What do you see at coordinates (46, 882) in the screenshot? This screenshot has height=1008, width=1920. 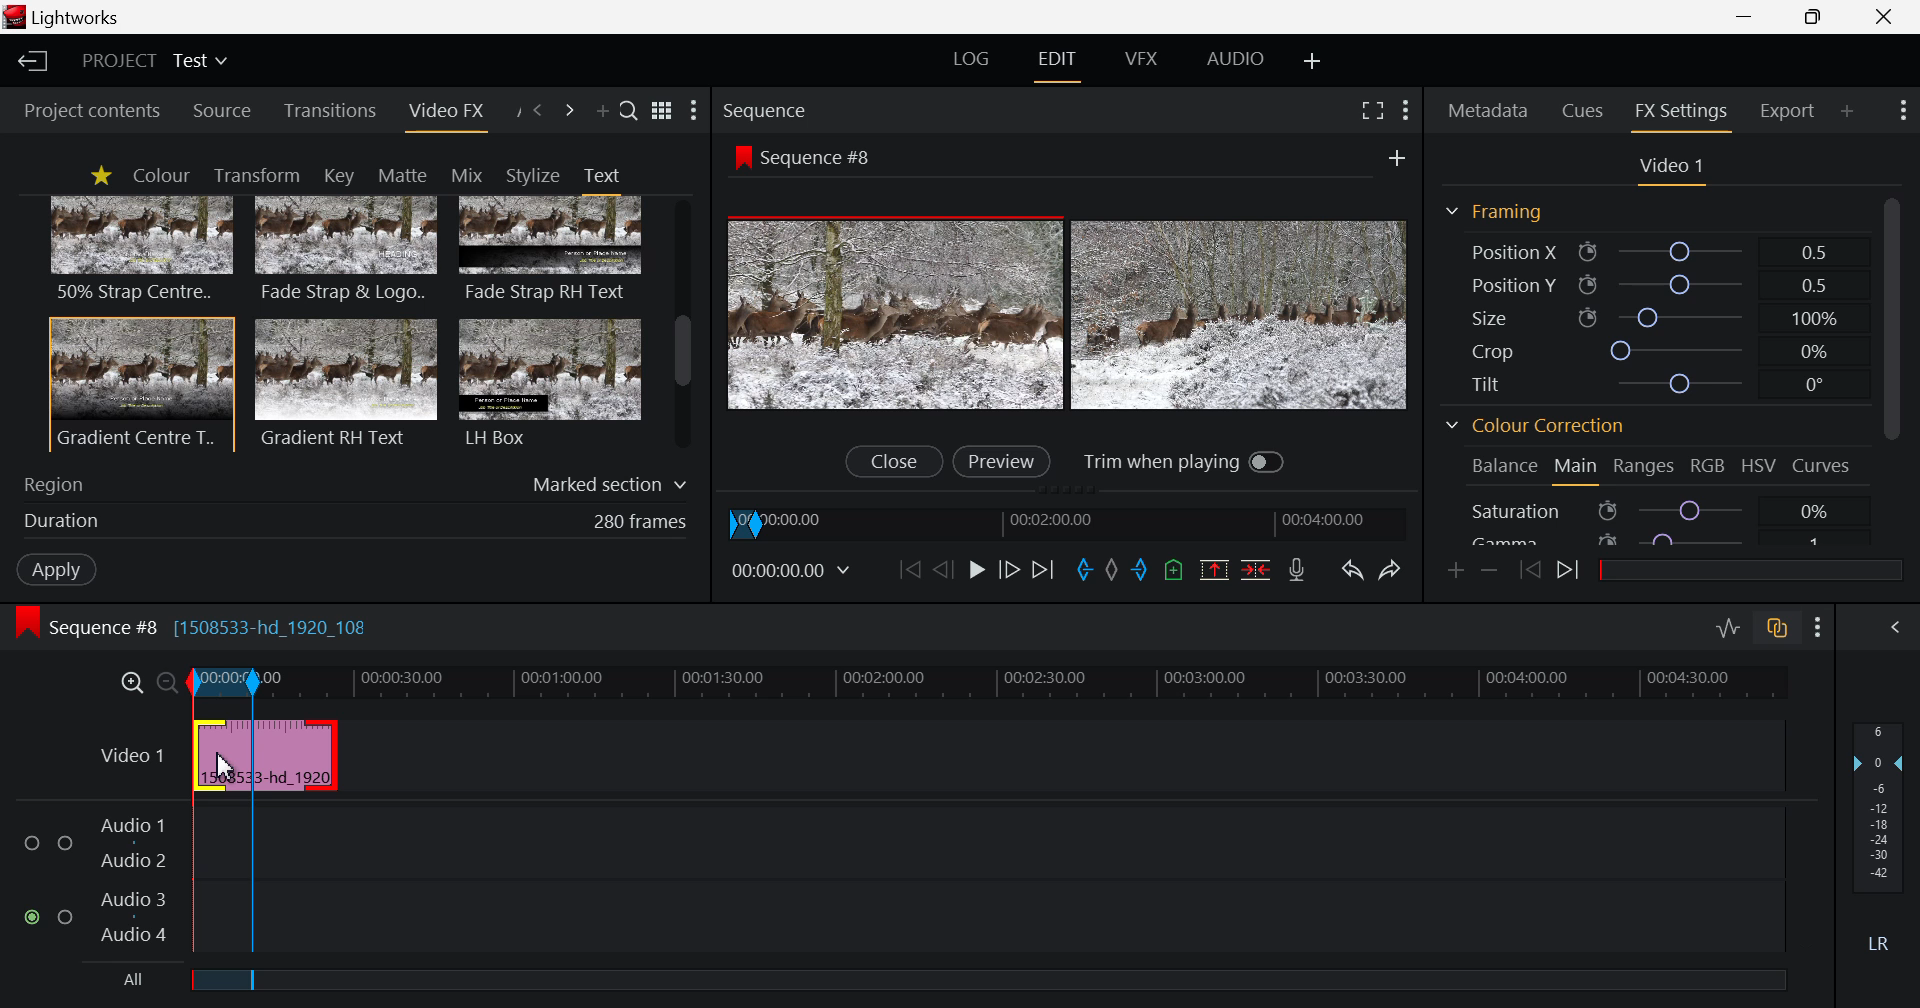 I see `` at bounding box center [46, 882].